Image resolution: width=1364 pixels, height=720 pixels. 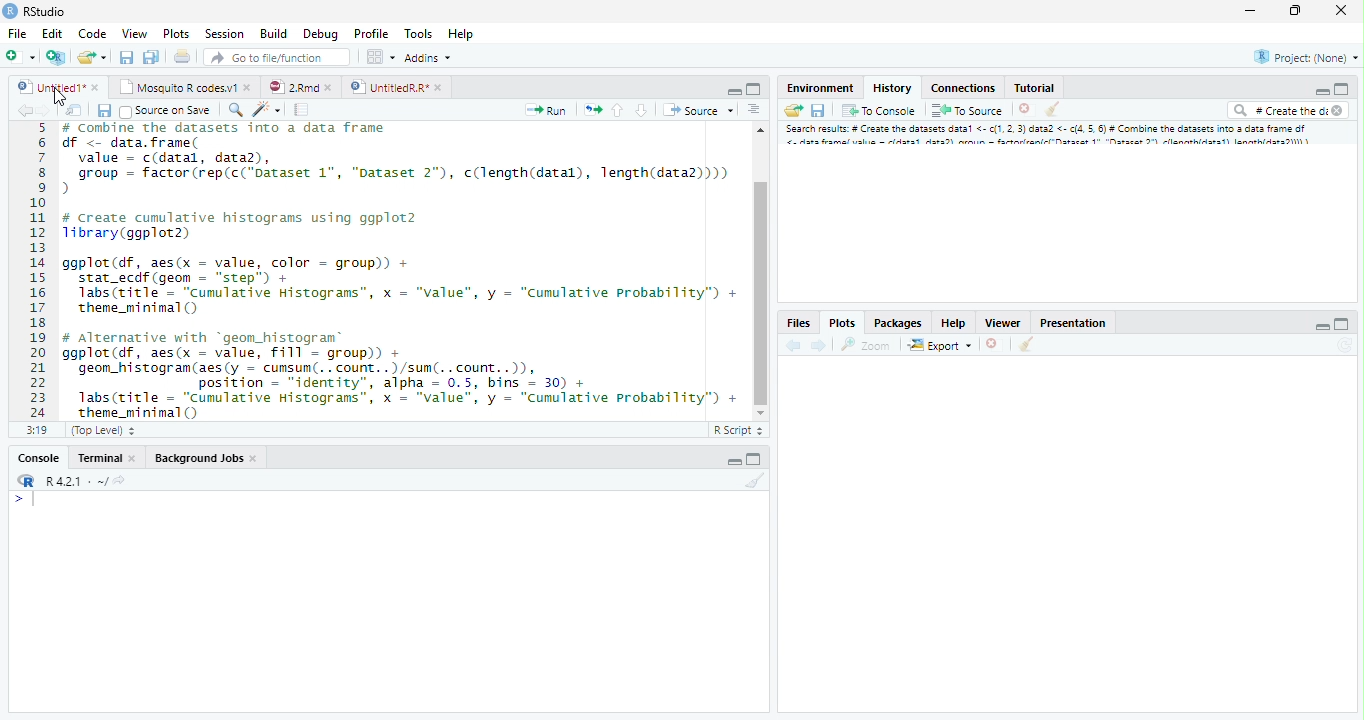 What do you see at coordinates (1052, 137) in the screenshot?
I see `Search result # create dataset data..` at bounding box center [1052, 137].